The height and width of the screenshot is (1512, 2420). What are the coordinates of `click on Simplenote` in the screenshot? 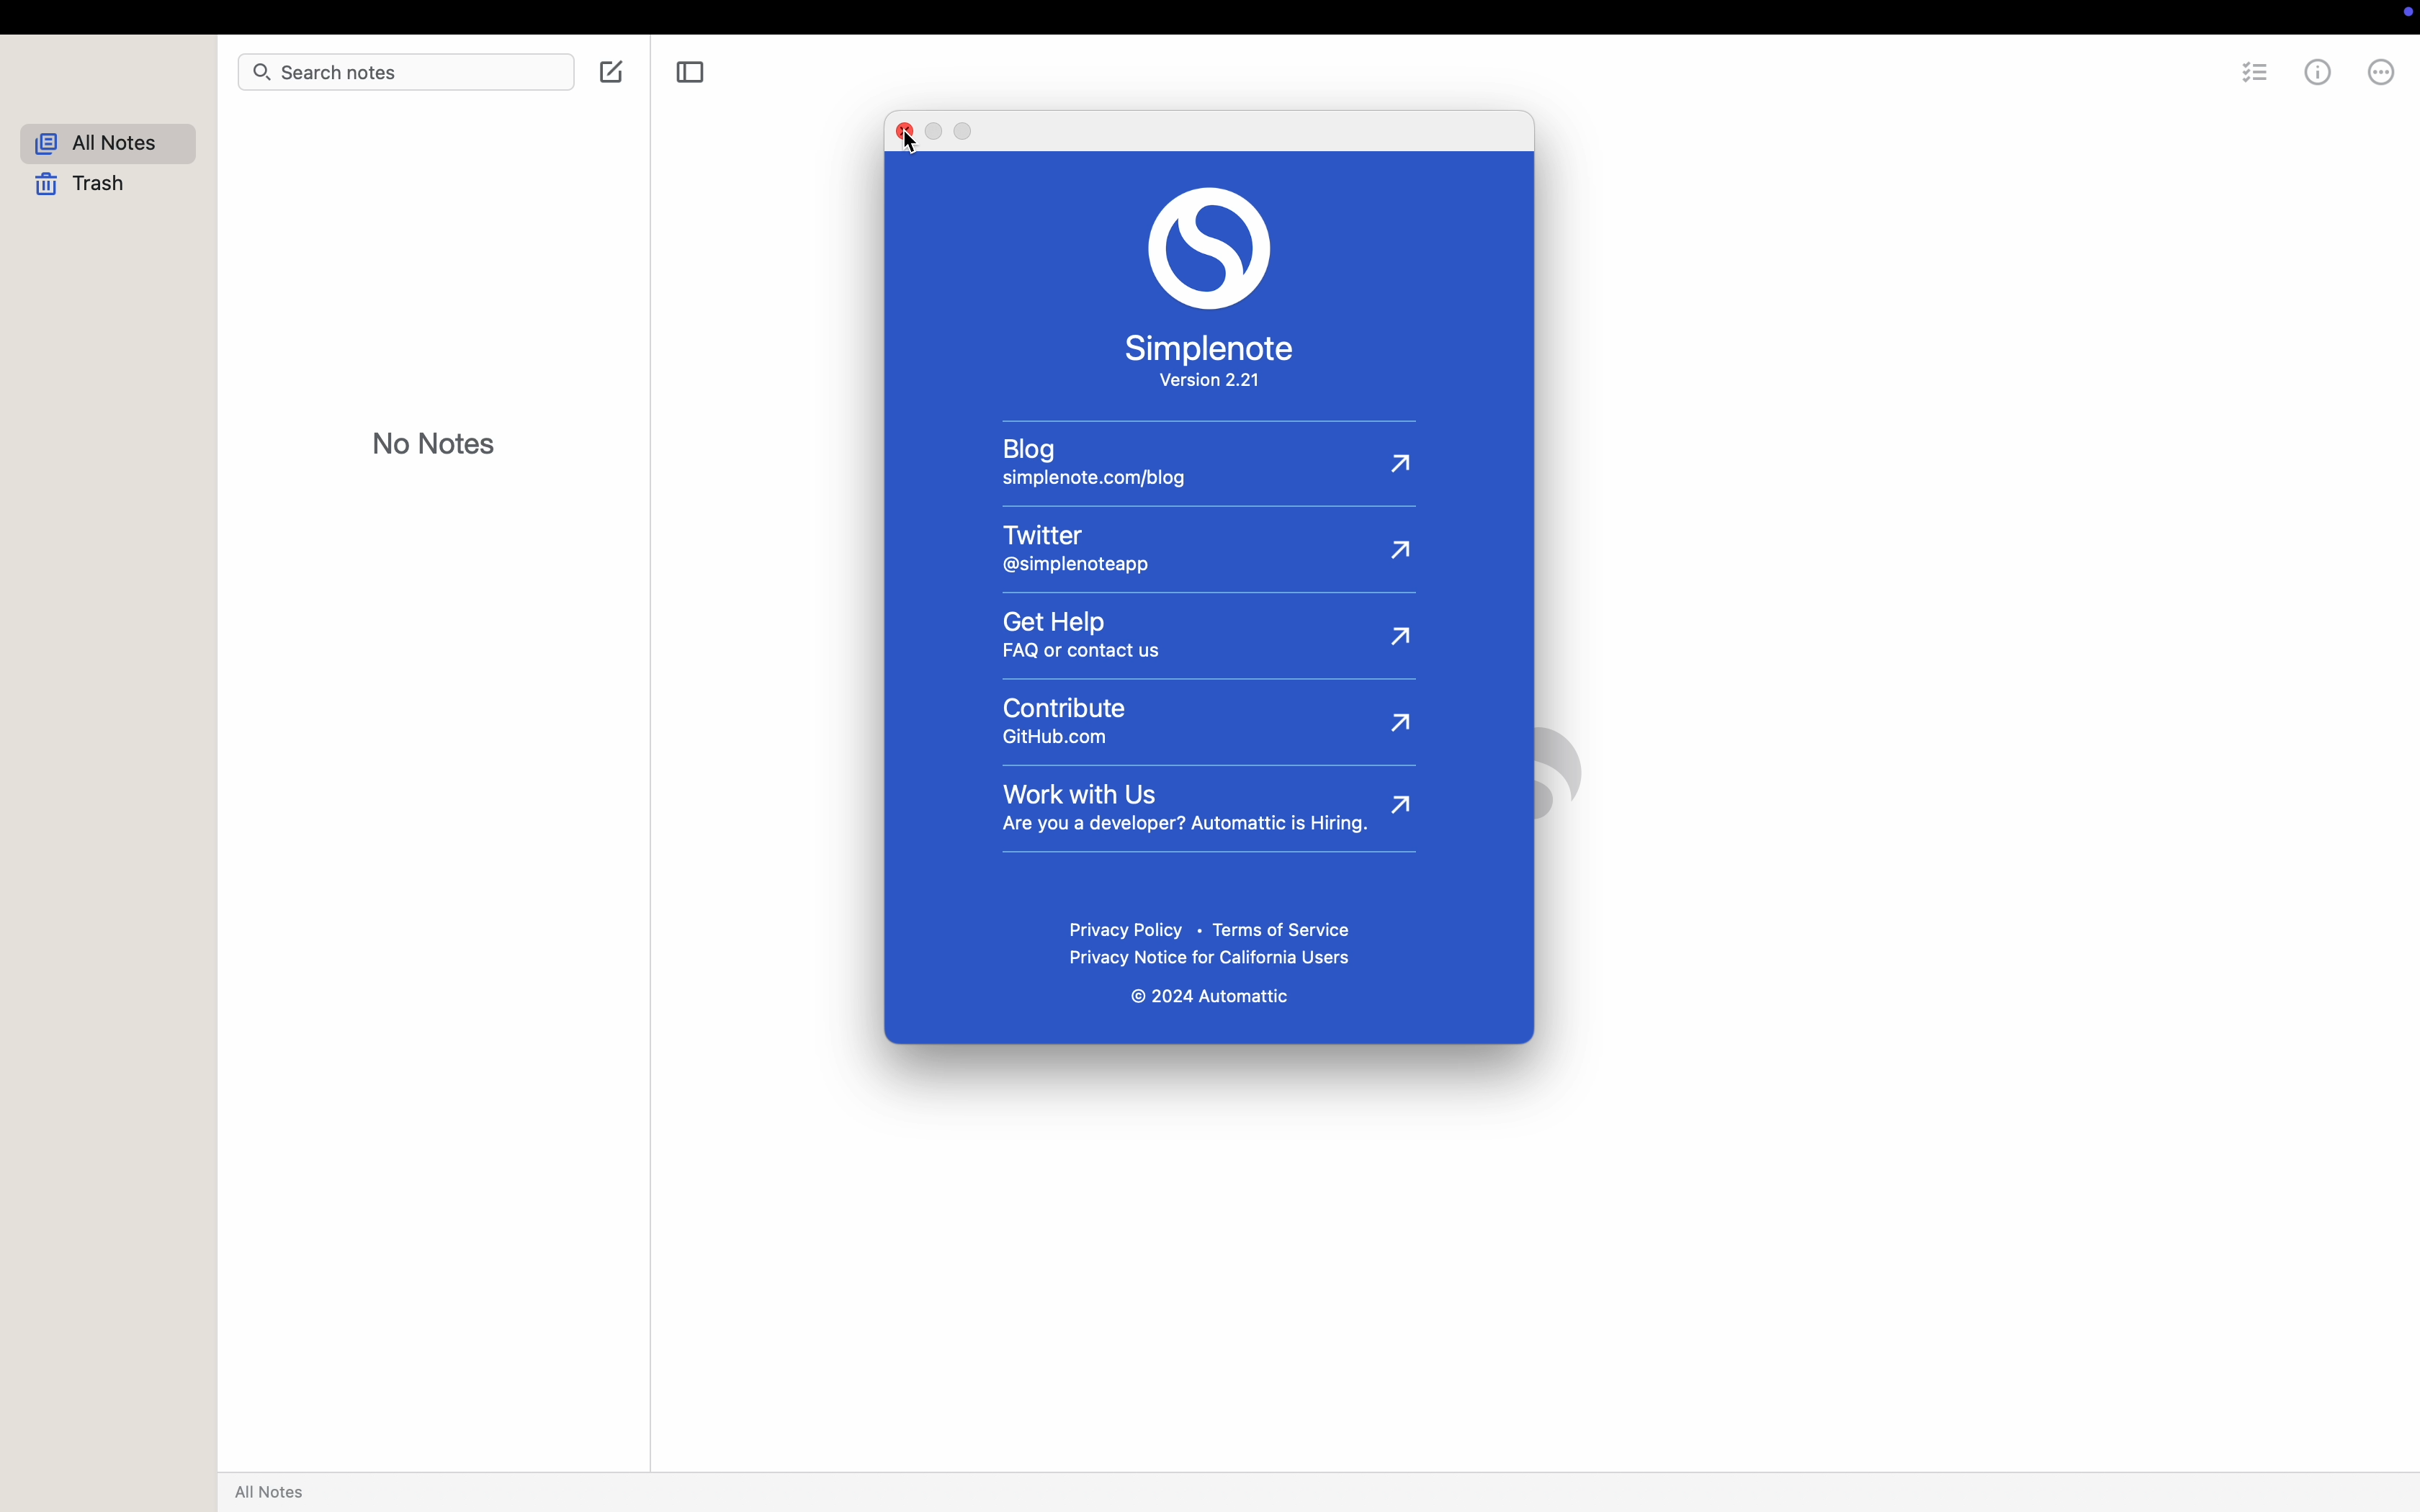 It's located at (126, 16).